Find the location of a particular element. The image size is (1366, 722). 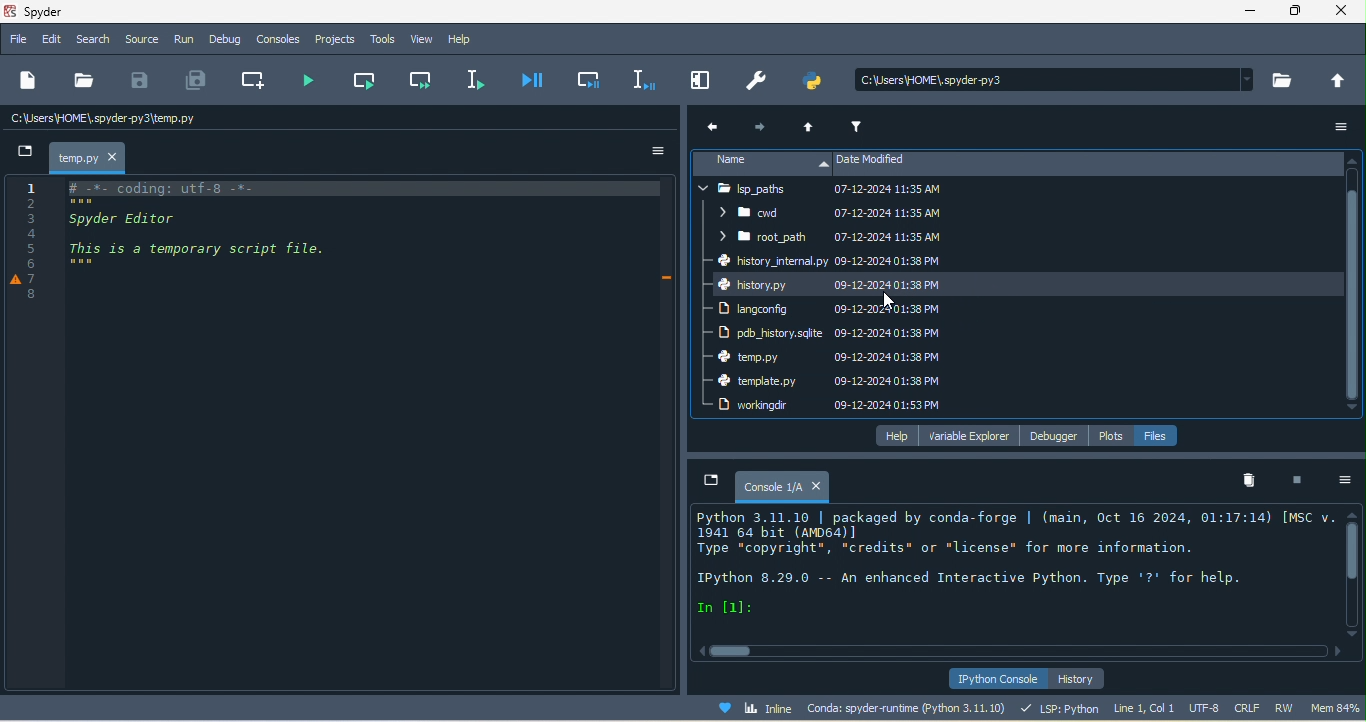

template .py is located at coordinates (760, 384).